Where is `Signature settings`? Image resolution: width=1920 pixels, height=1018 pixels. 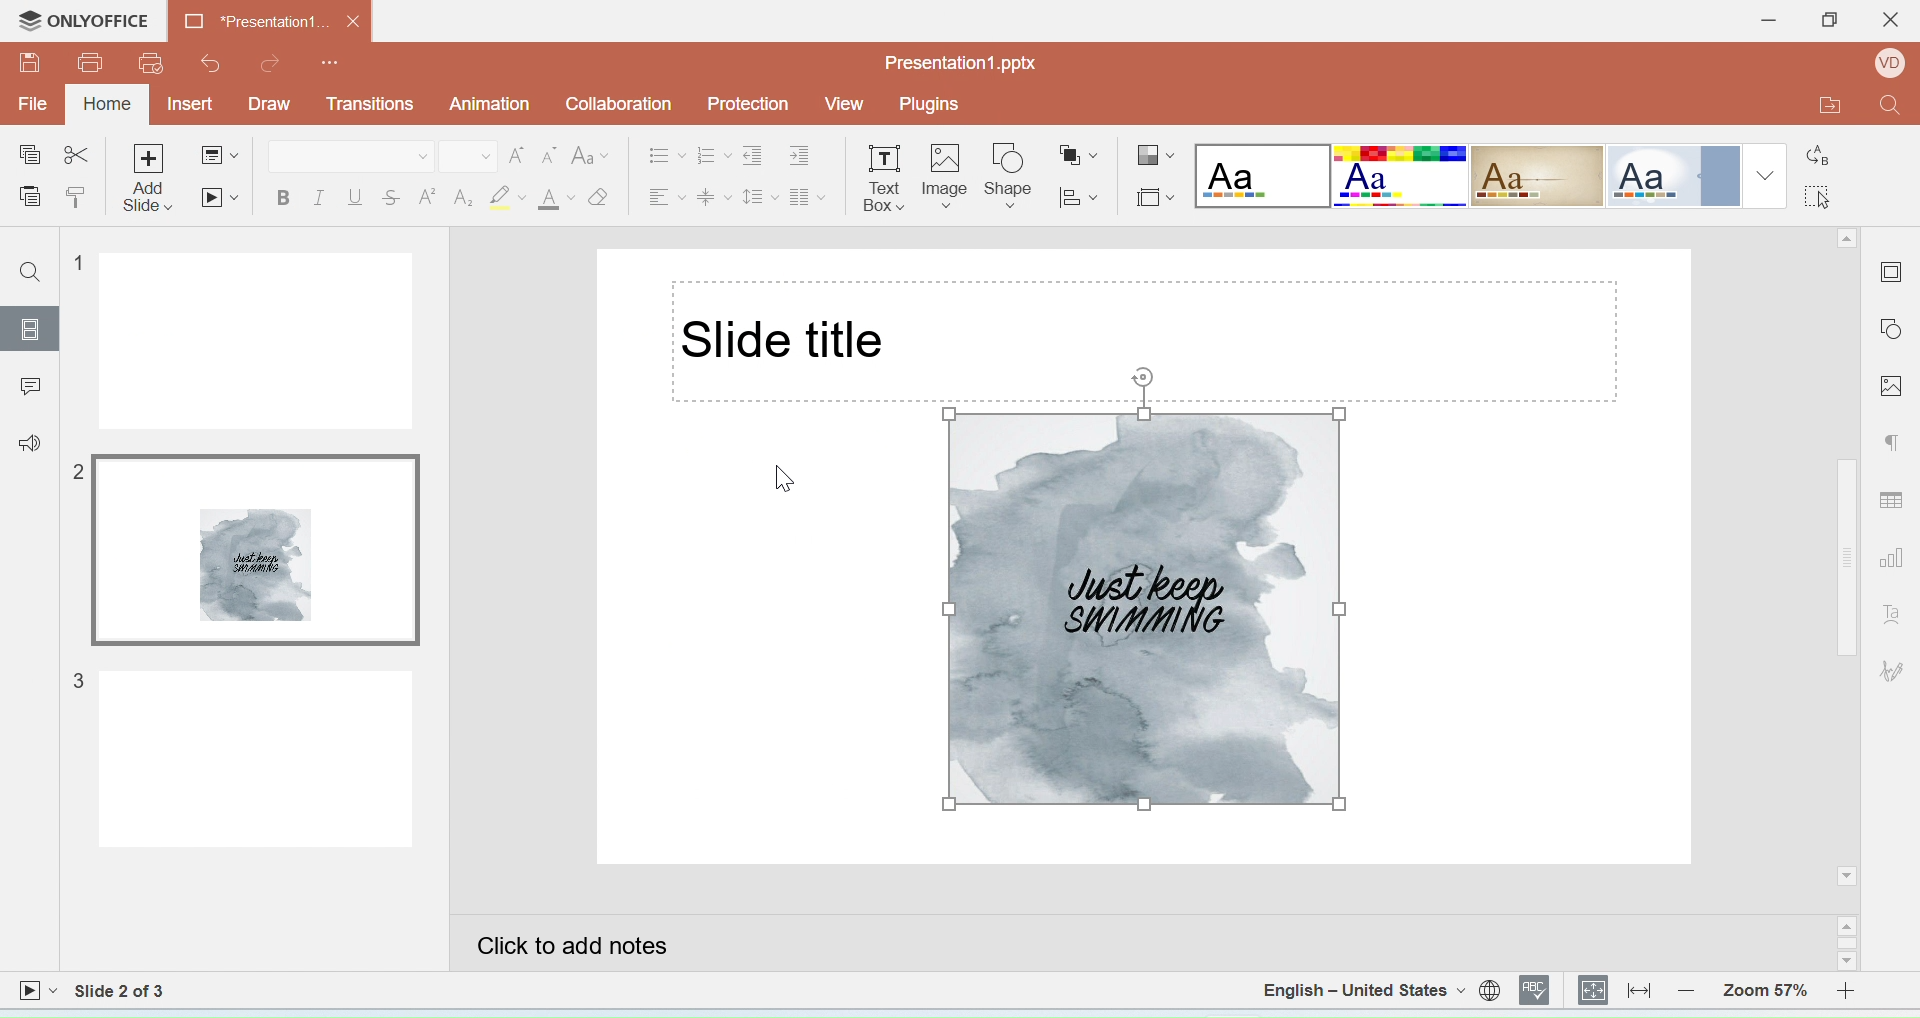 Signature settings is located at coordinates (1895, 670).